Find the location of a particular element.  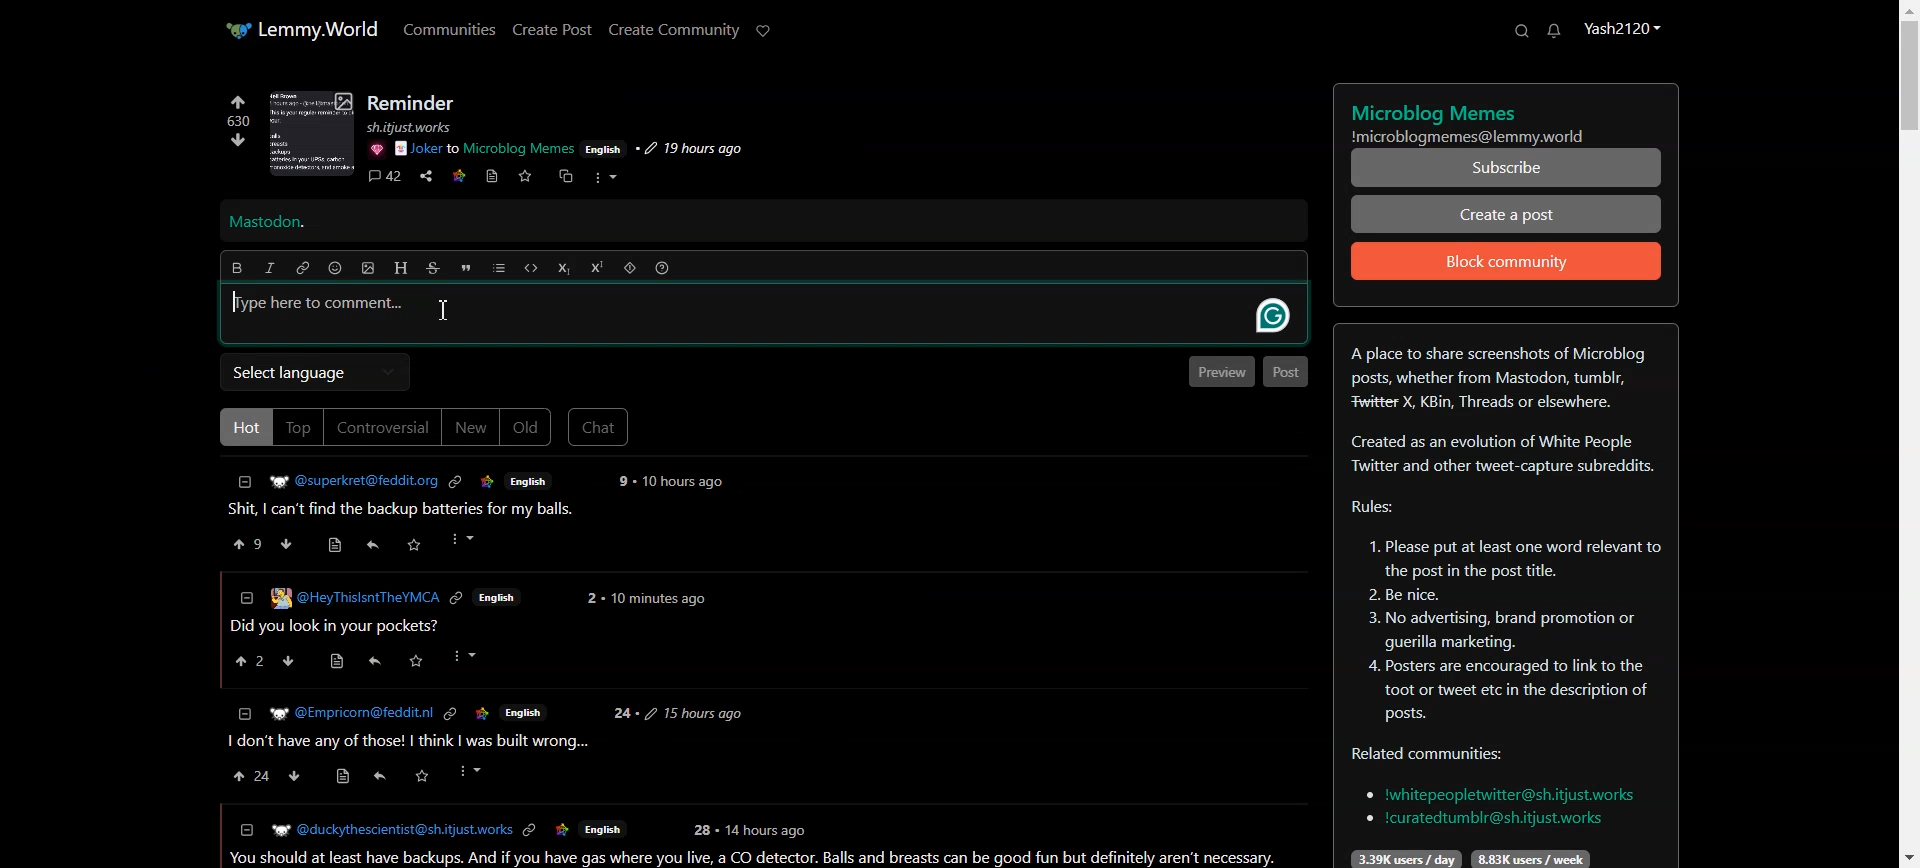

Create Post is located at coordinates (551, 29).